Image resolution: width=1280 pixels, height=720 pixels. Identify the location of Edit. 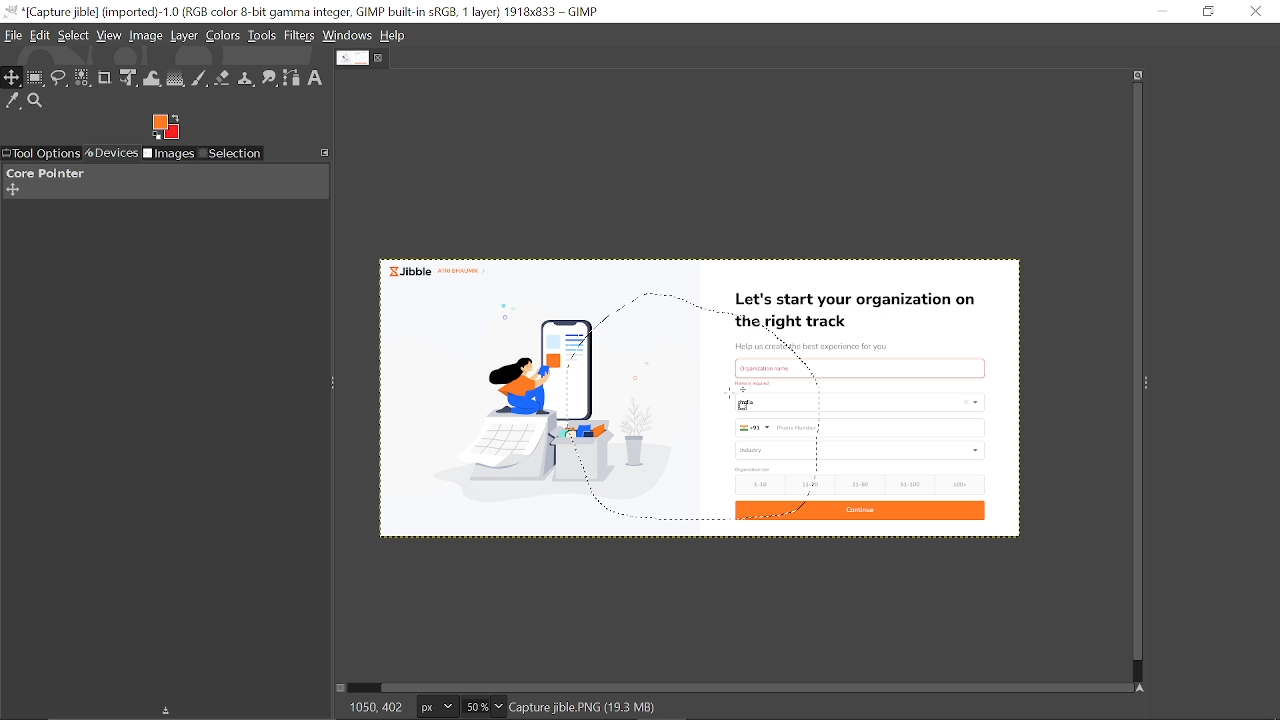
(41, 37).